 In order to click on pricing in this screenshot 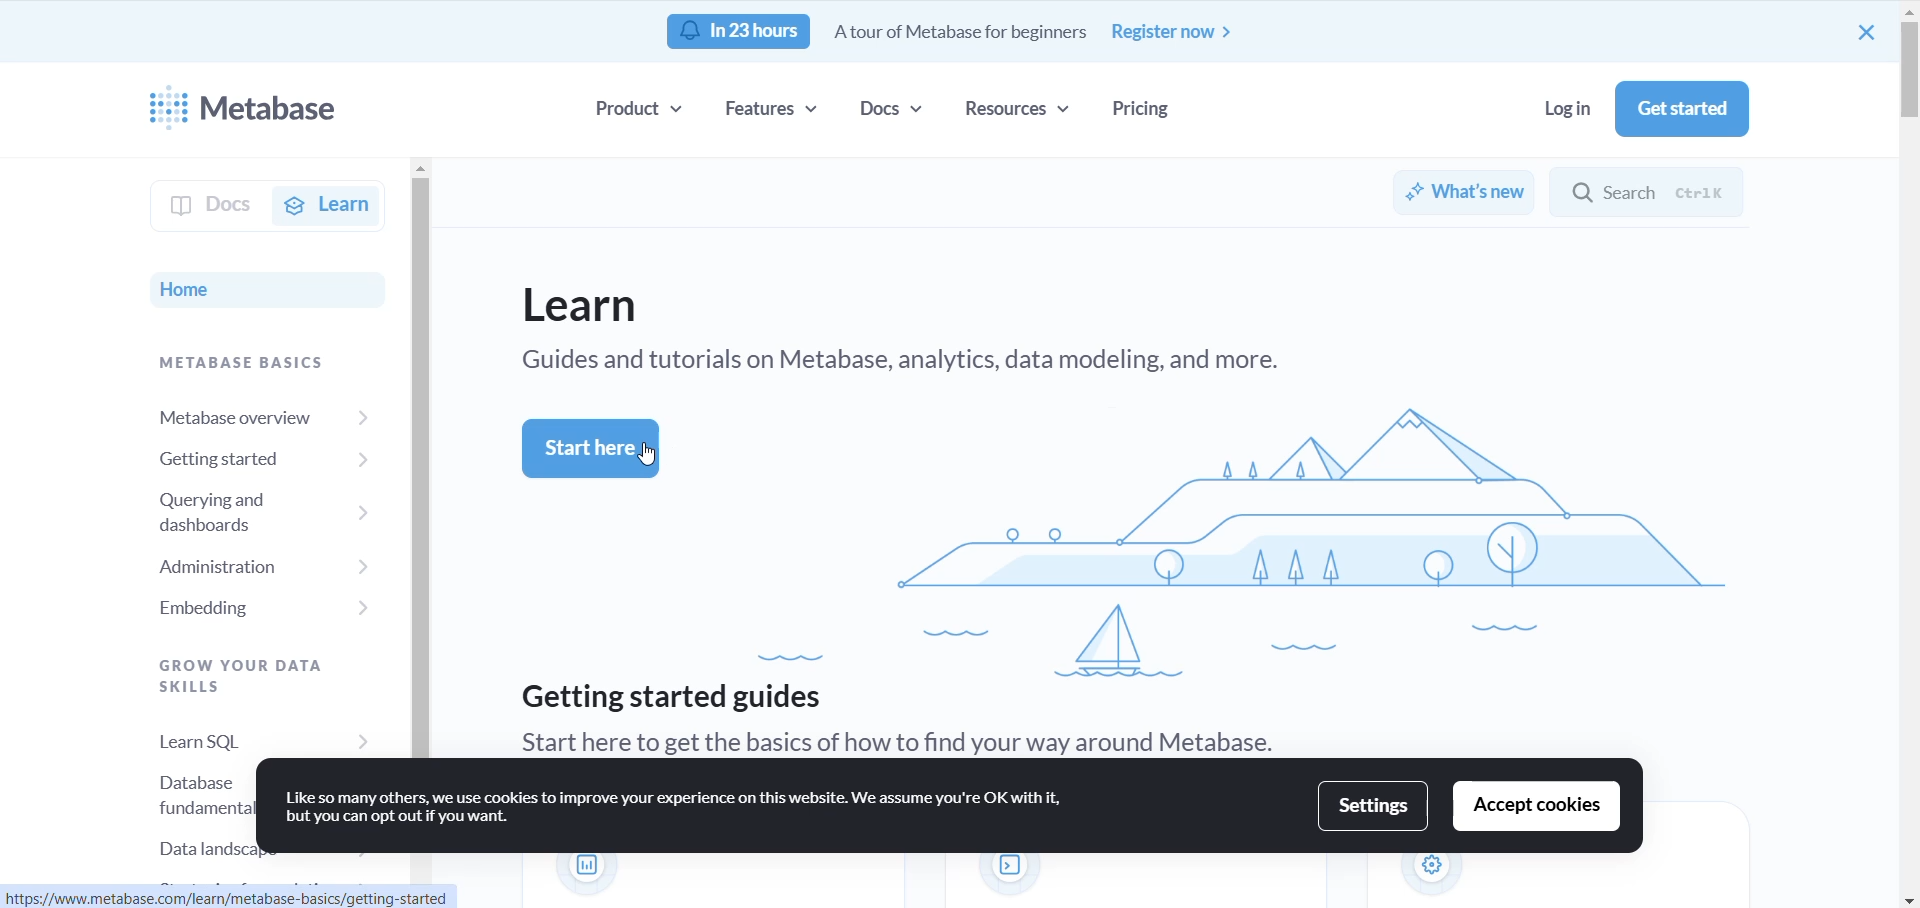, I will do `click(1145, 111)`.